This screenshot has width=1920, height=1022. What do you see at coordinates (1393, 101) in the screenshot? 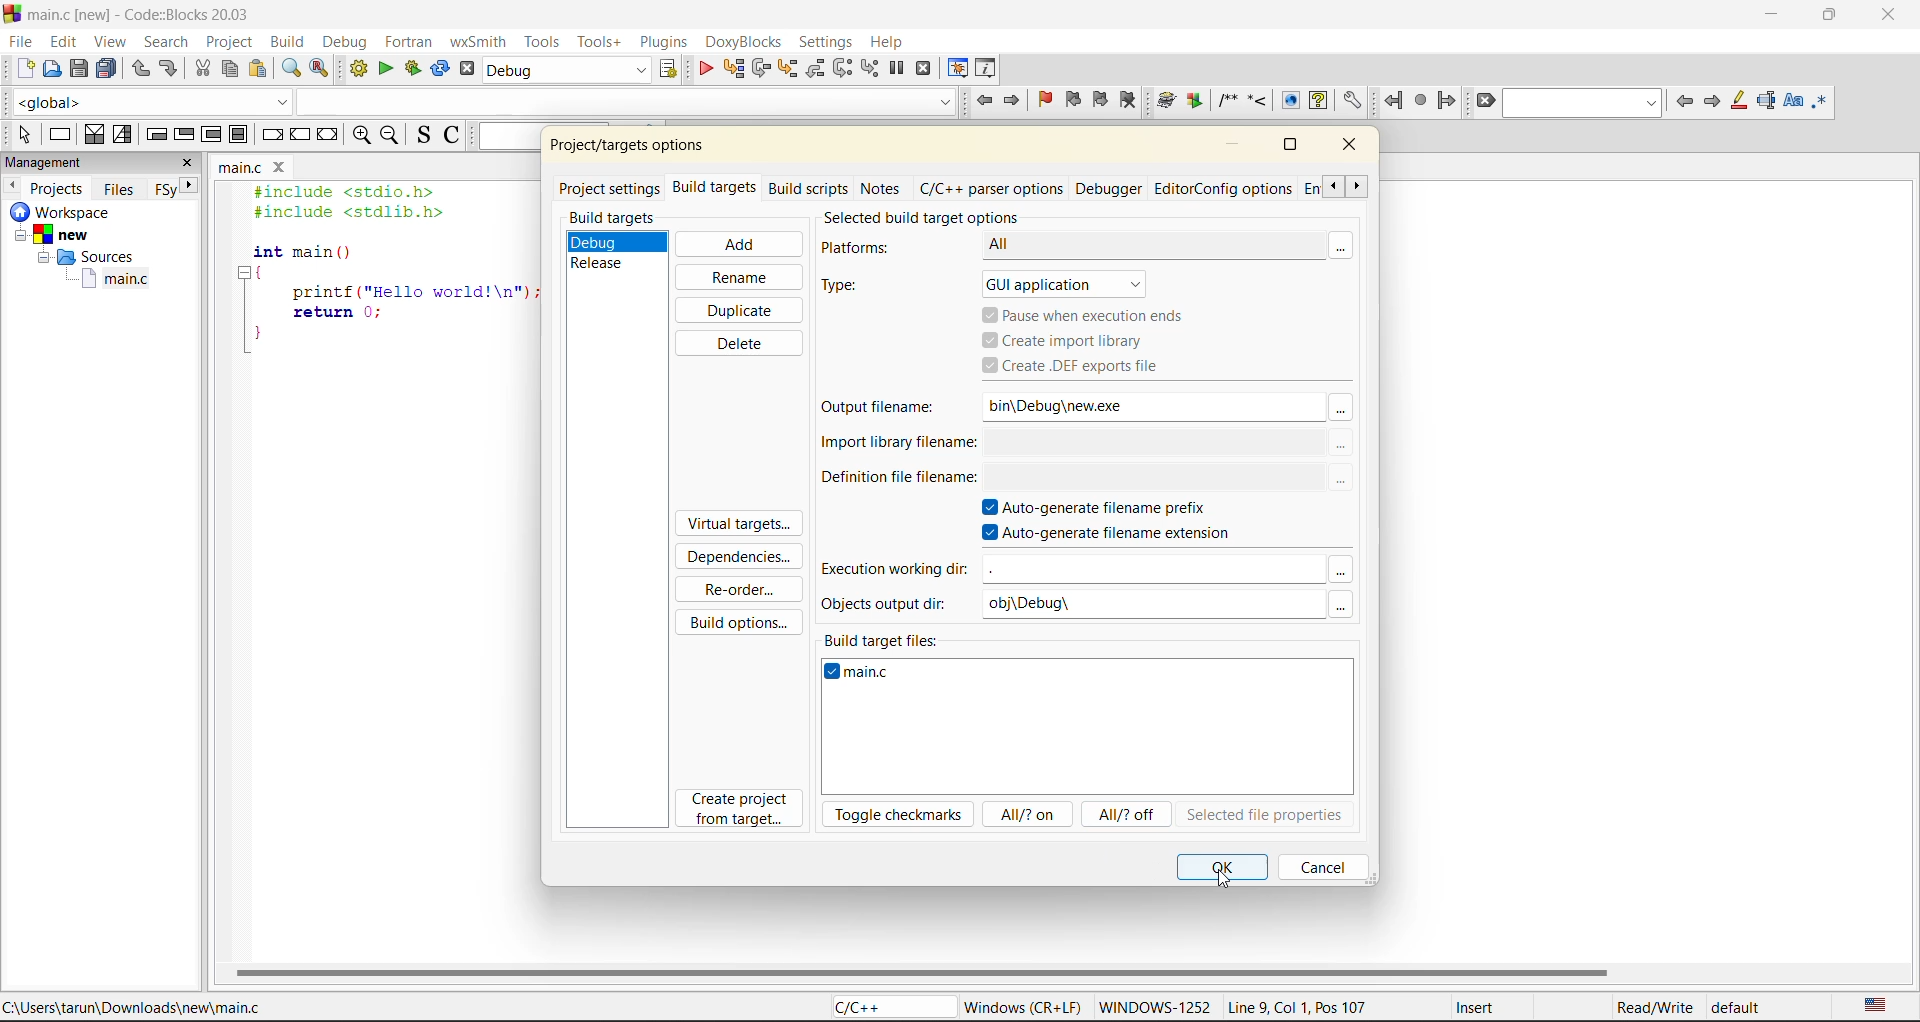
I see `jump back` at bounding box center [1393, 101].